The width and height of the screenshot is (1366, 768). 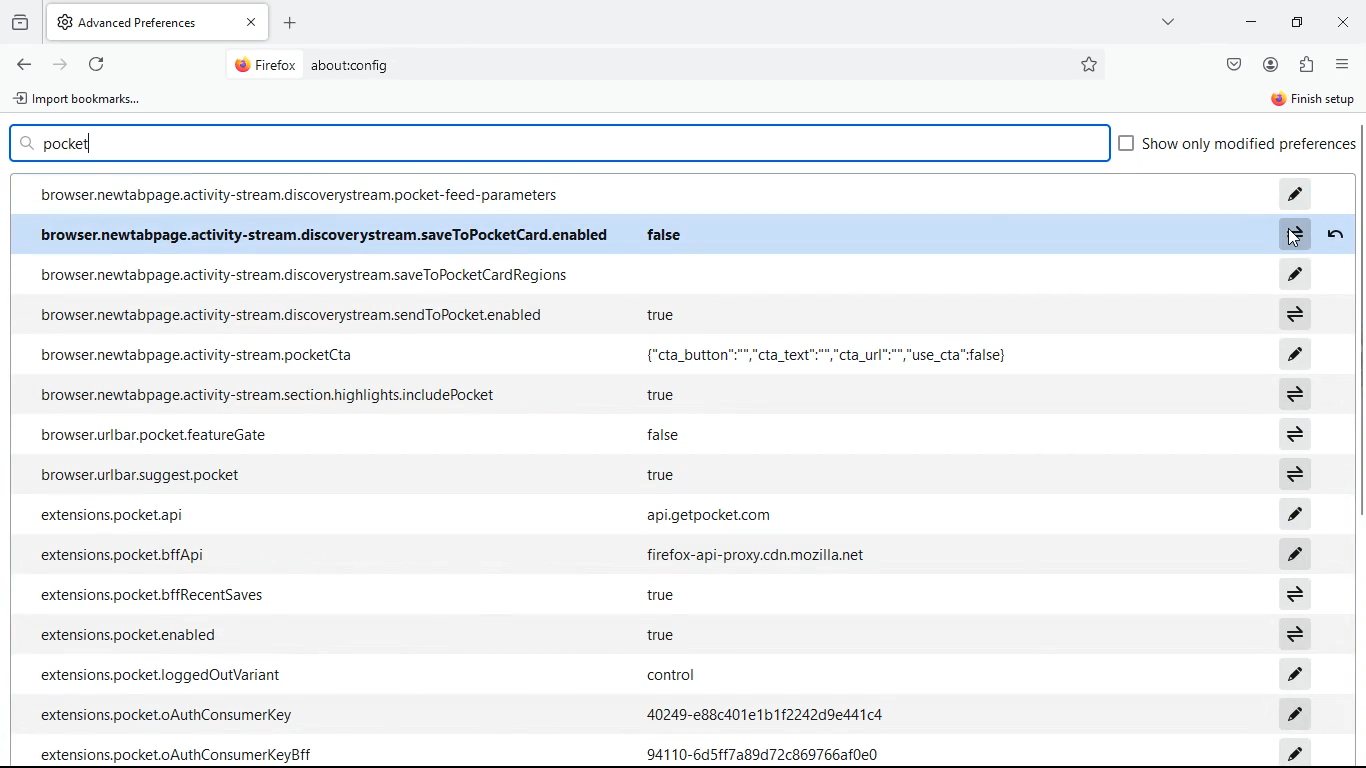 I want to click on 94110-6d5ff7a89d72c869766af0e0, so click(x=765, y=754).